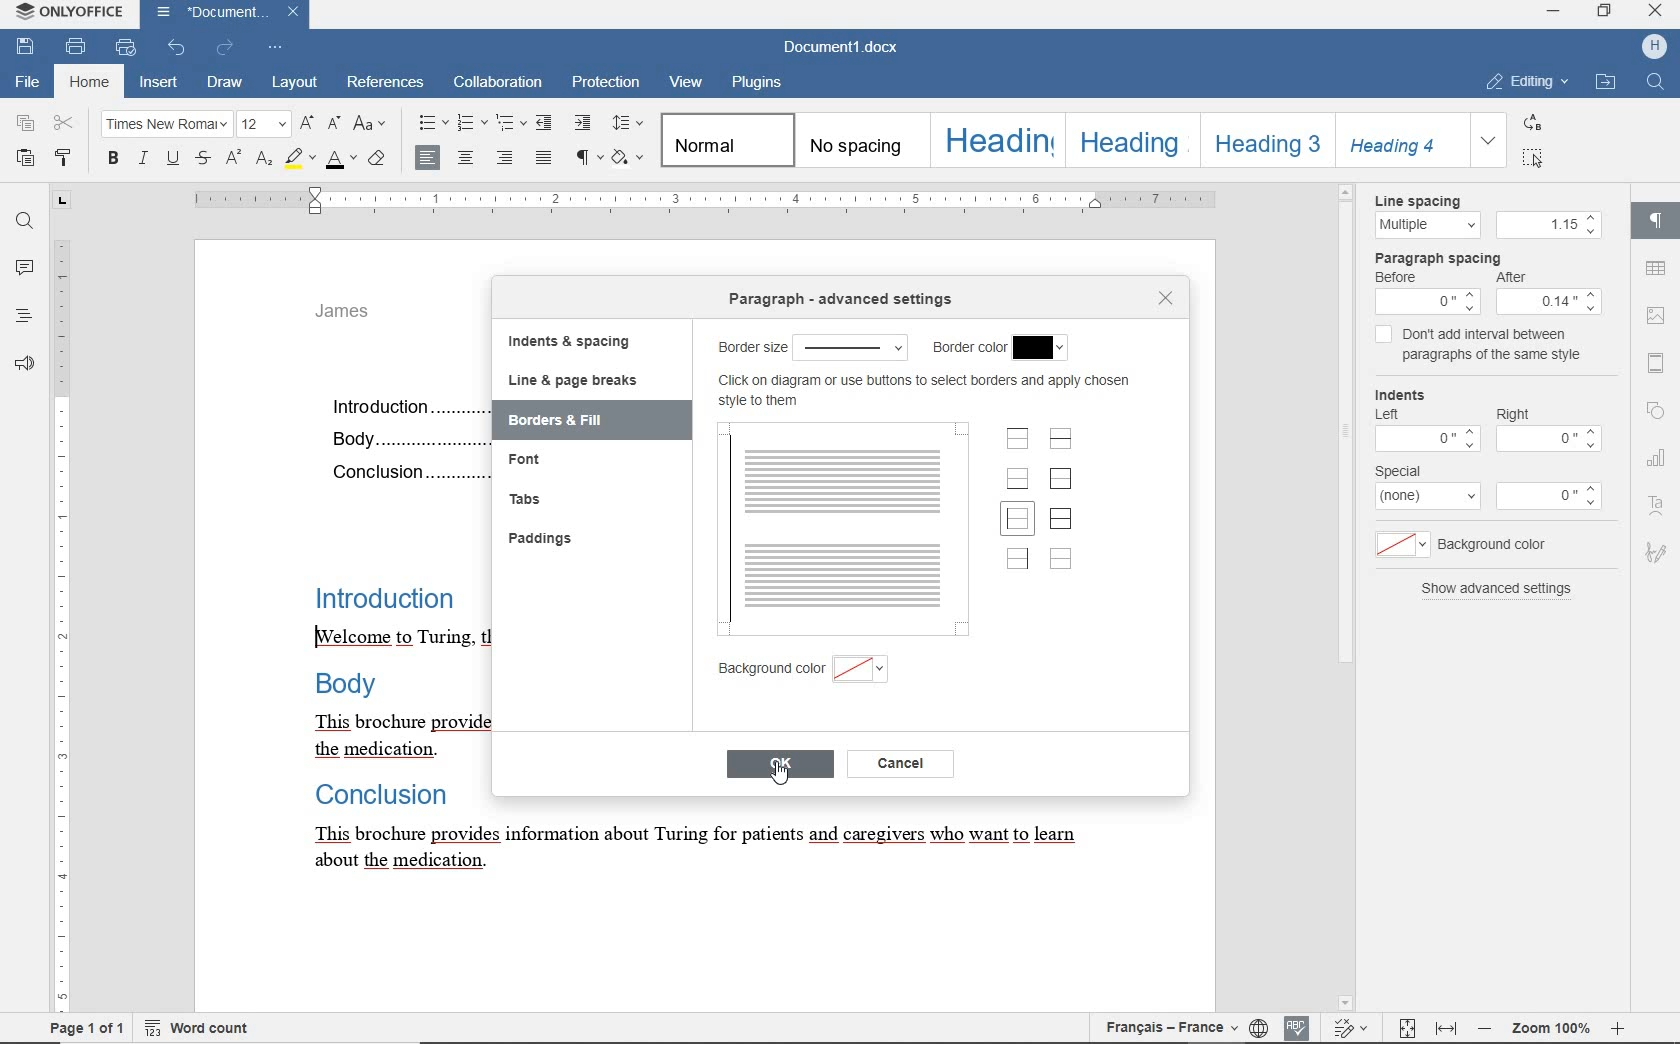  Describe the element at coordinates (731, 530) in the screenshot. I see `vertical line` at that location.